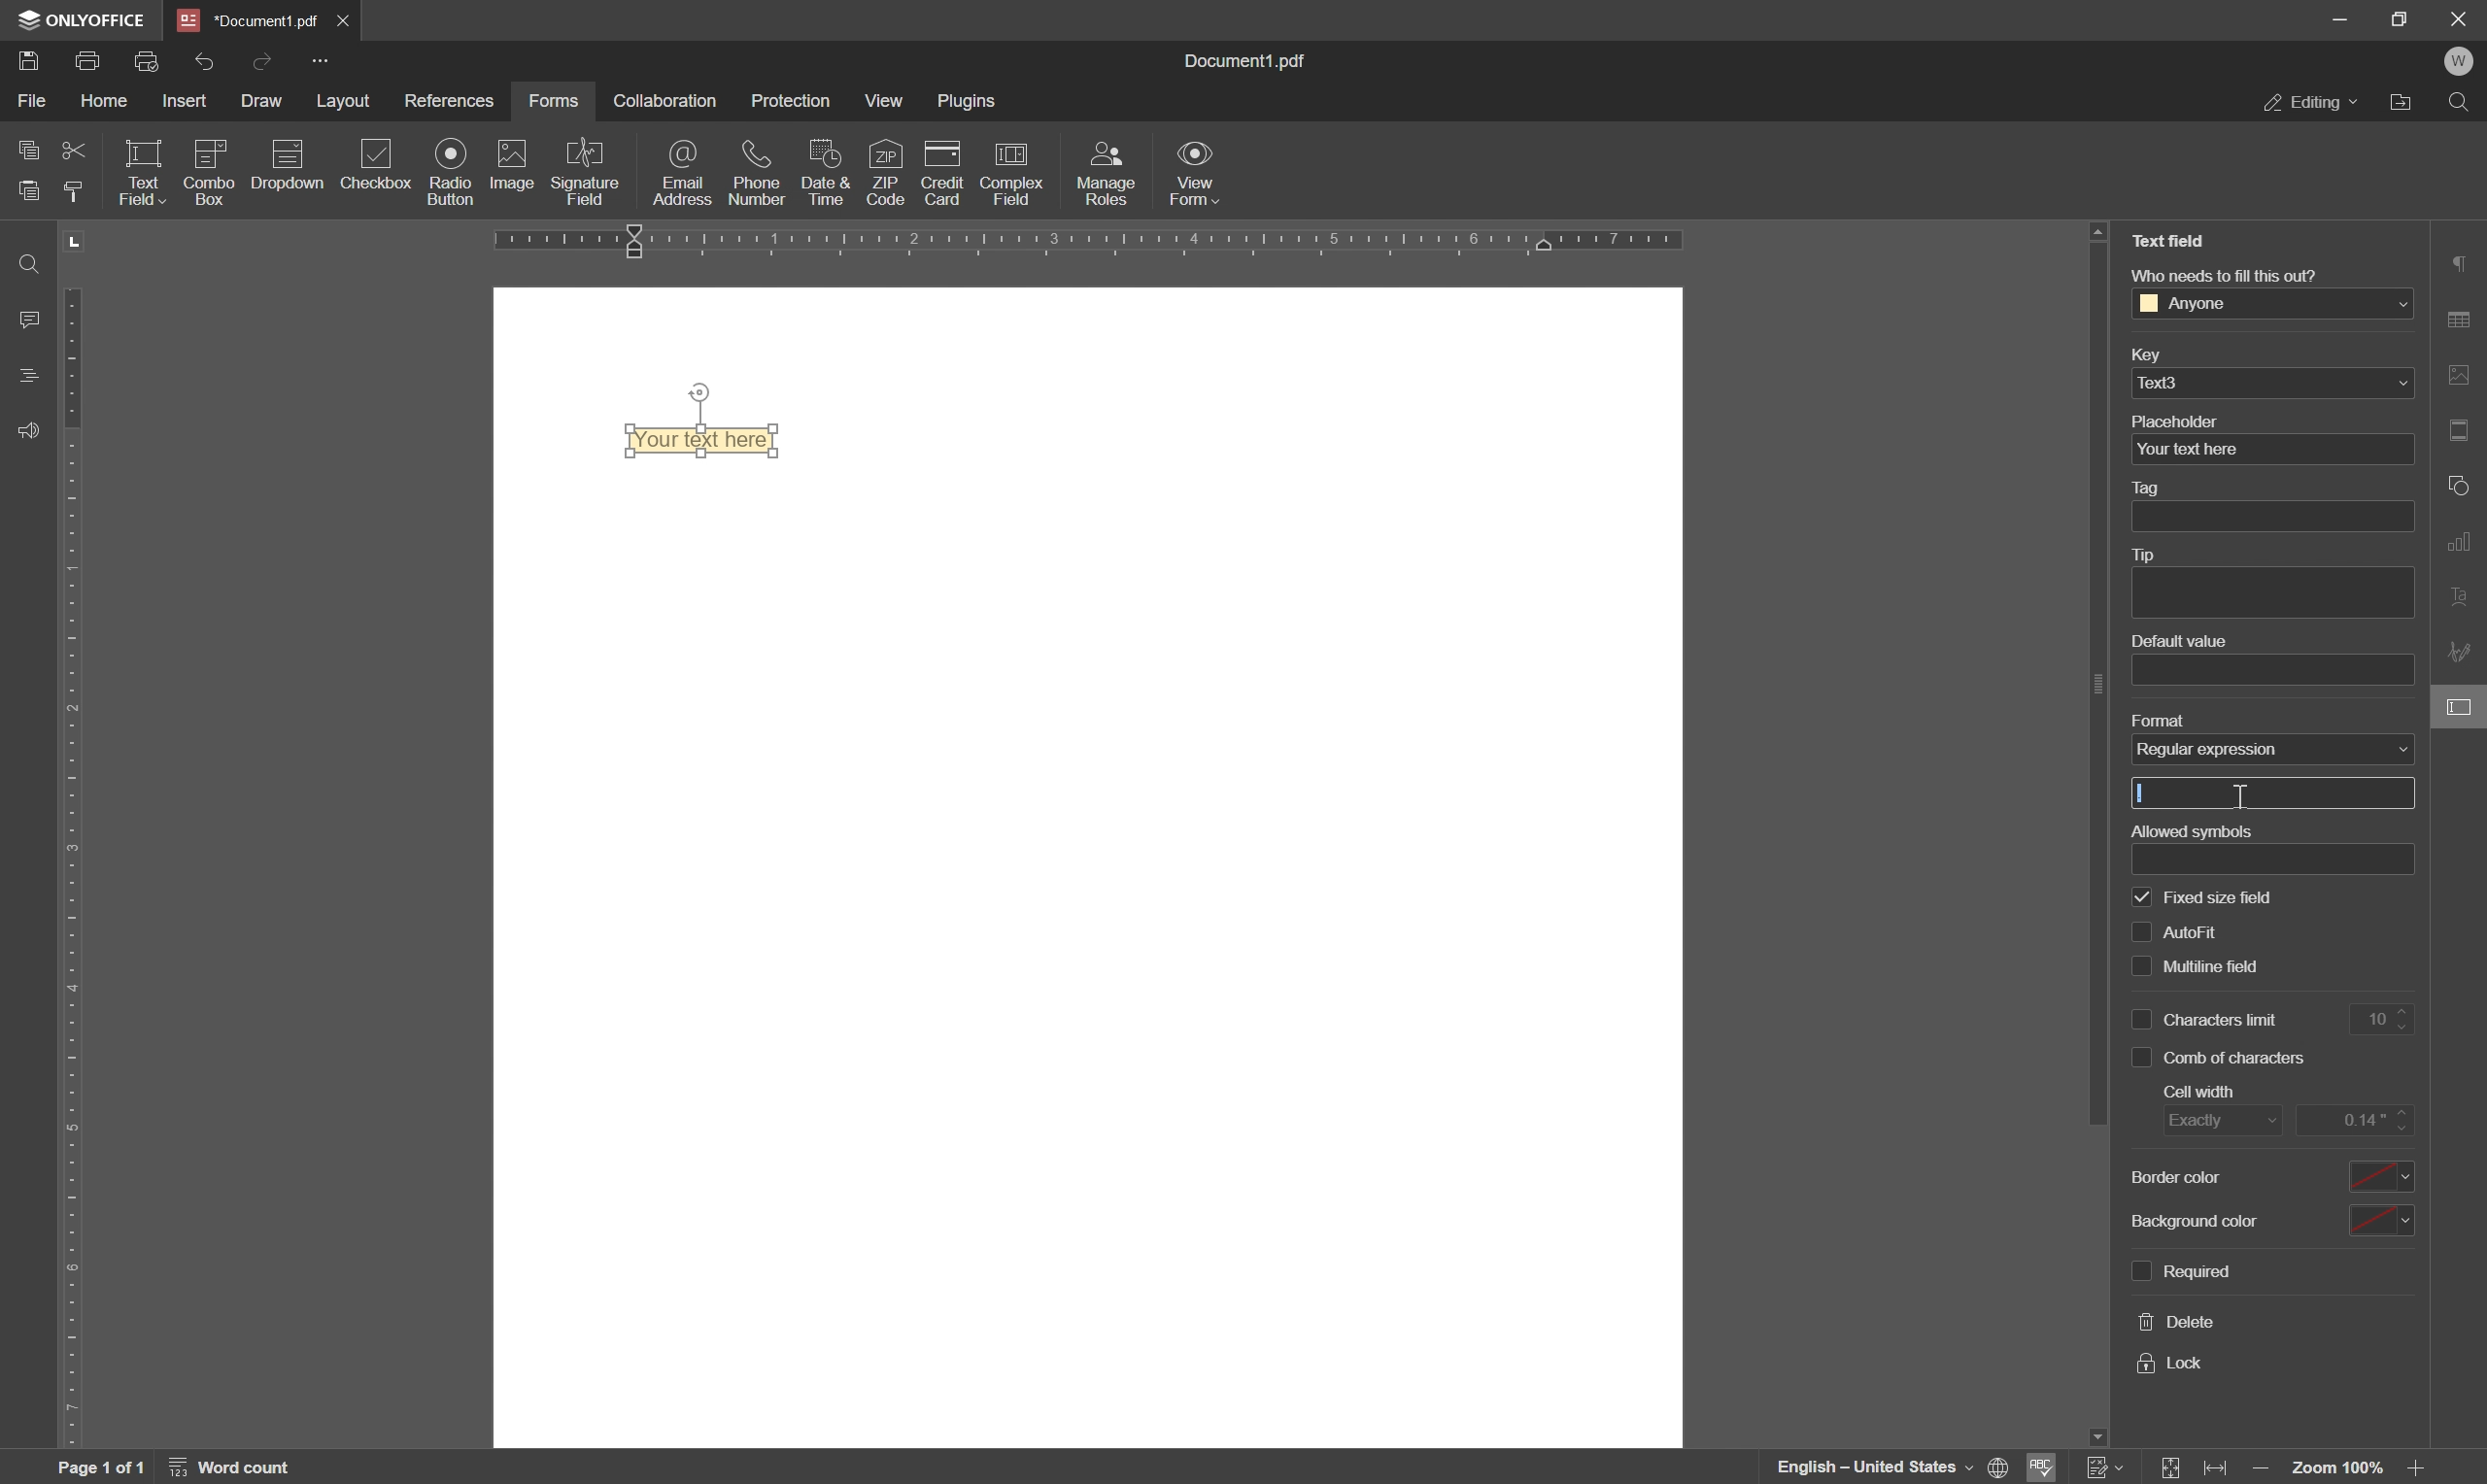  I want to click on cursor, so click(2242, 797).